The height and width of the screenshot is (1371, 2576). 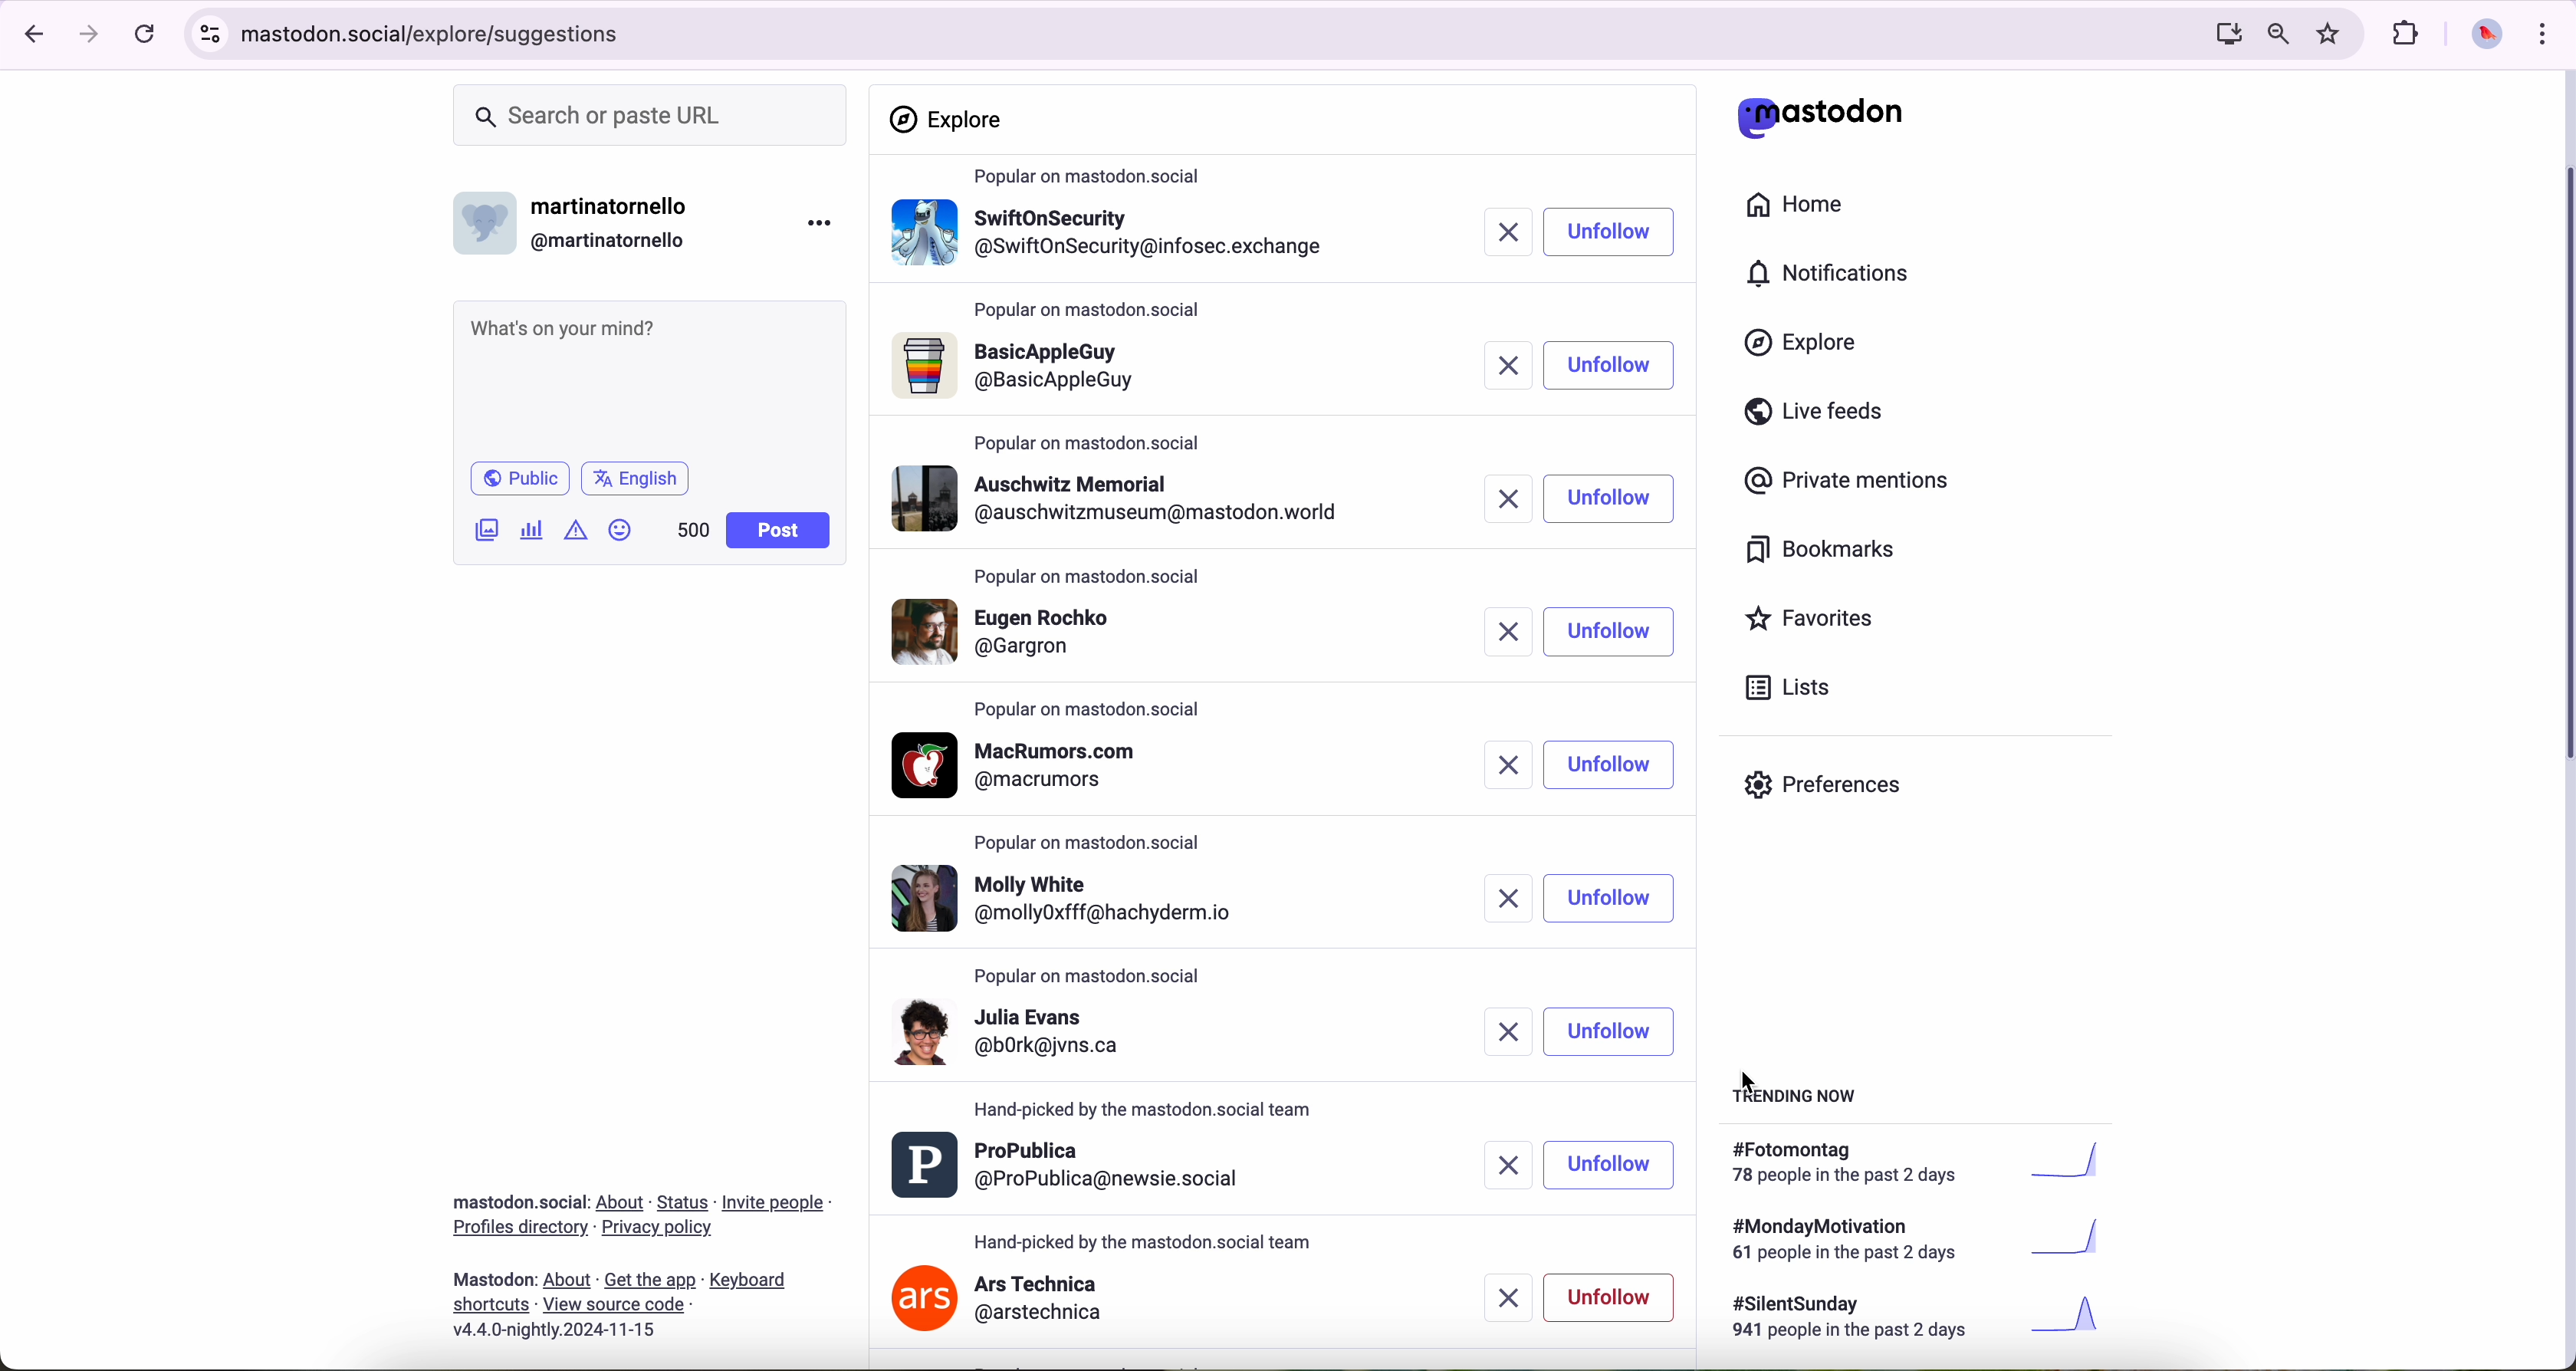 I want to click on search or paste URL, so click(x=650, y=116).